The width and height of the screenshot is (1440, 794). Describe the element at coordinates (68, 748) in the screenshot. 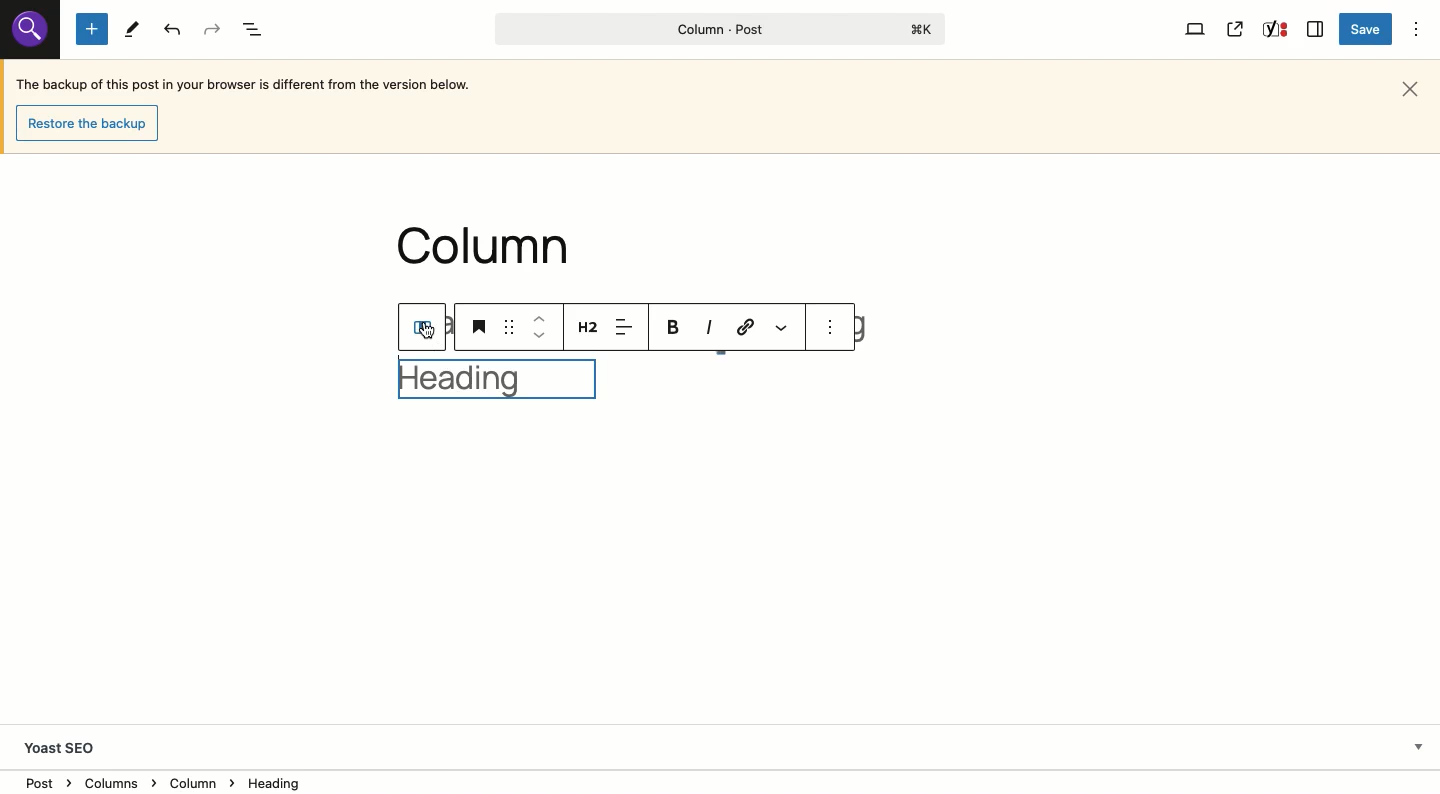

I see `Yoast SEO` at that location.